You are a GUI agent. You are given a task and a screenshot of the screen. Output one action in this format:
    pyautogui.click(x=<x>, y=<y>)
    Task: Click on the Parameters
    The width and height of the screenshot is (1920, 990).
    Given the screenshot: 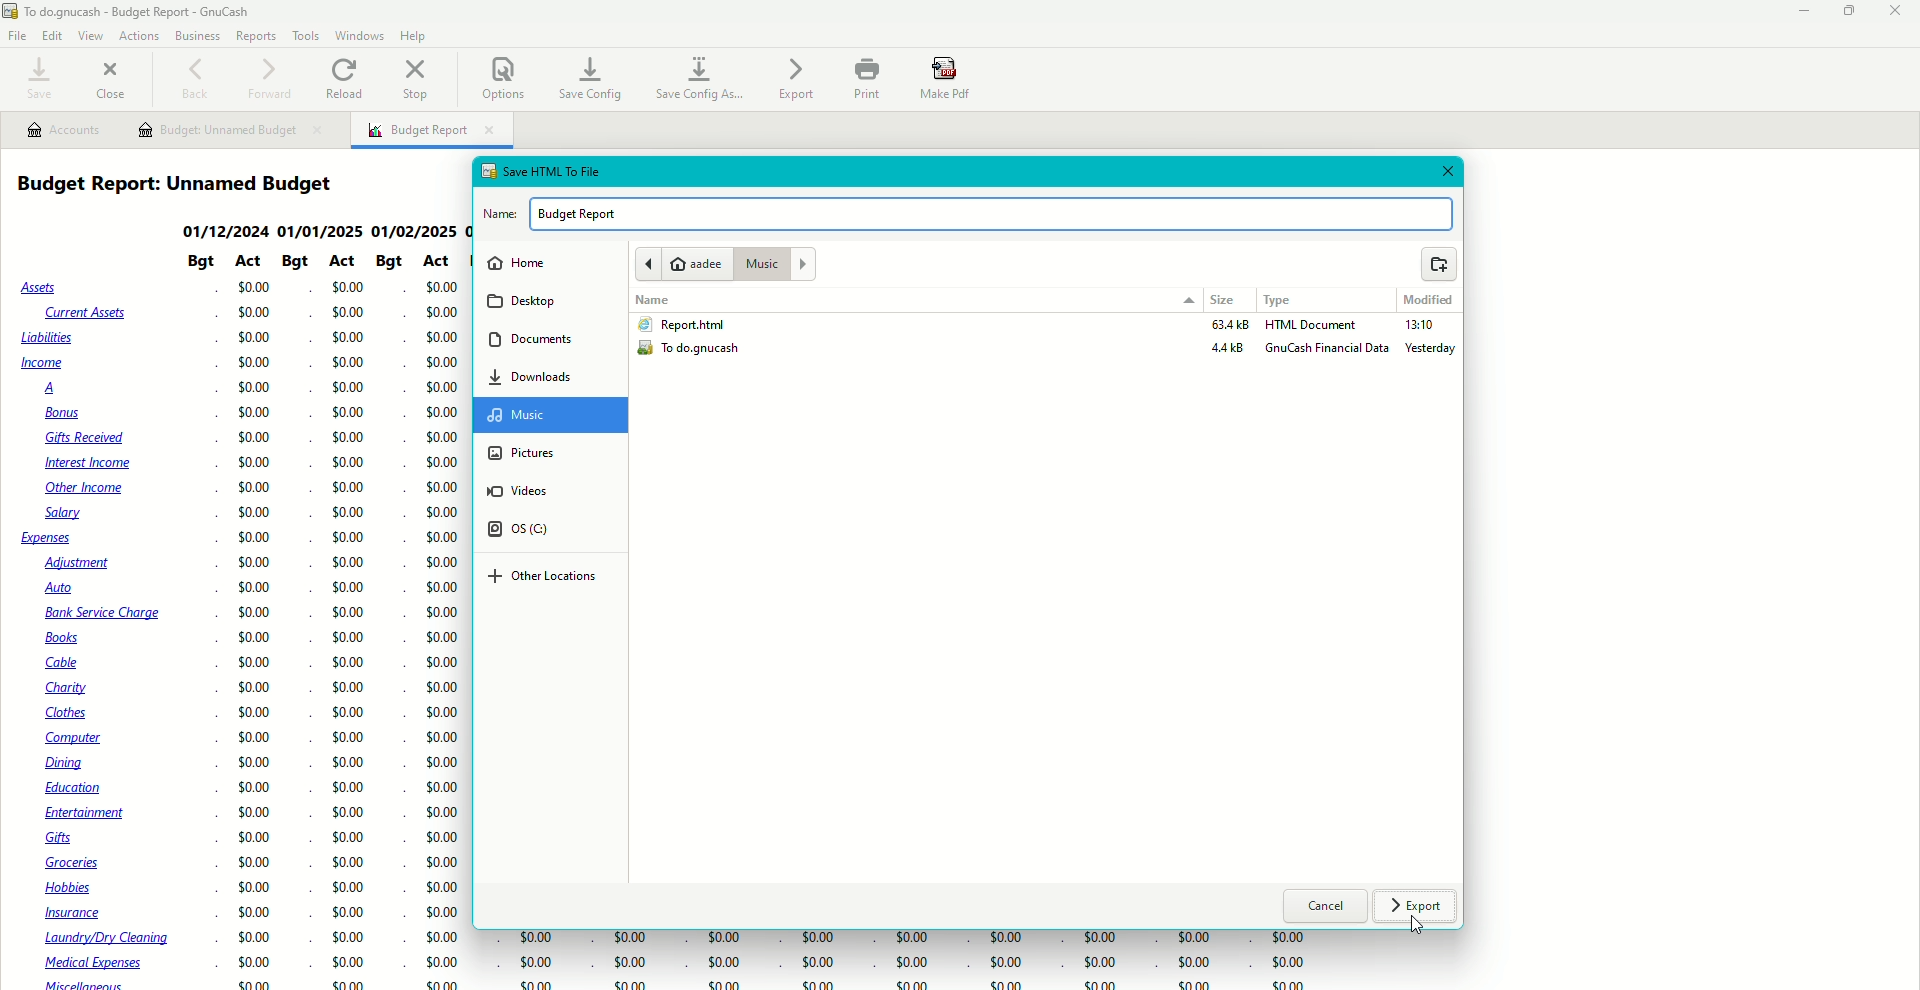 What is the action you would take?
    pyautogui.click(x=316, y=263)
    